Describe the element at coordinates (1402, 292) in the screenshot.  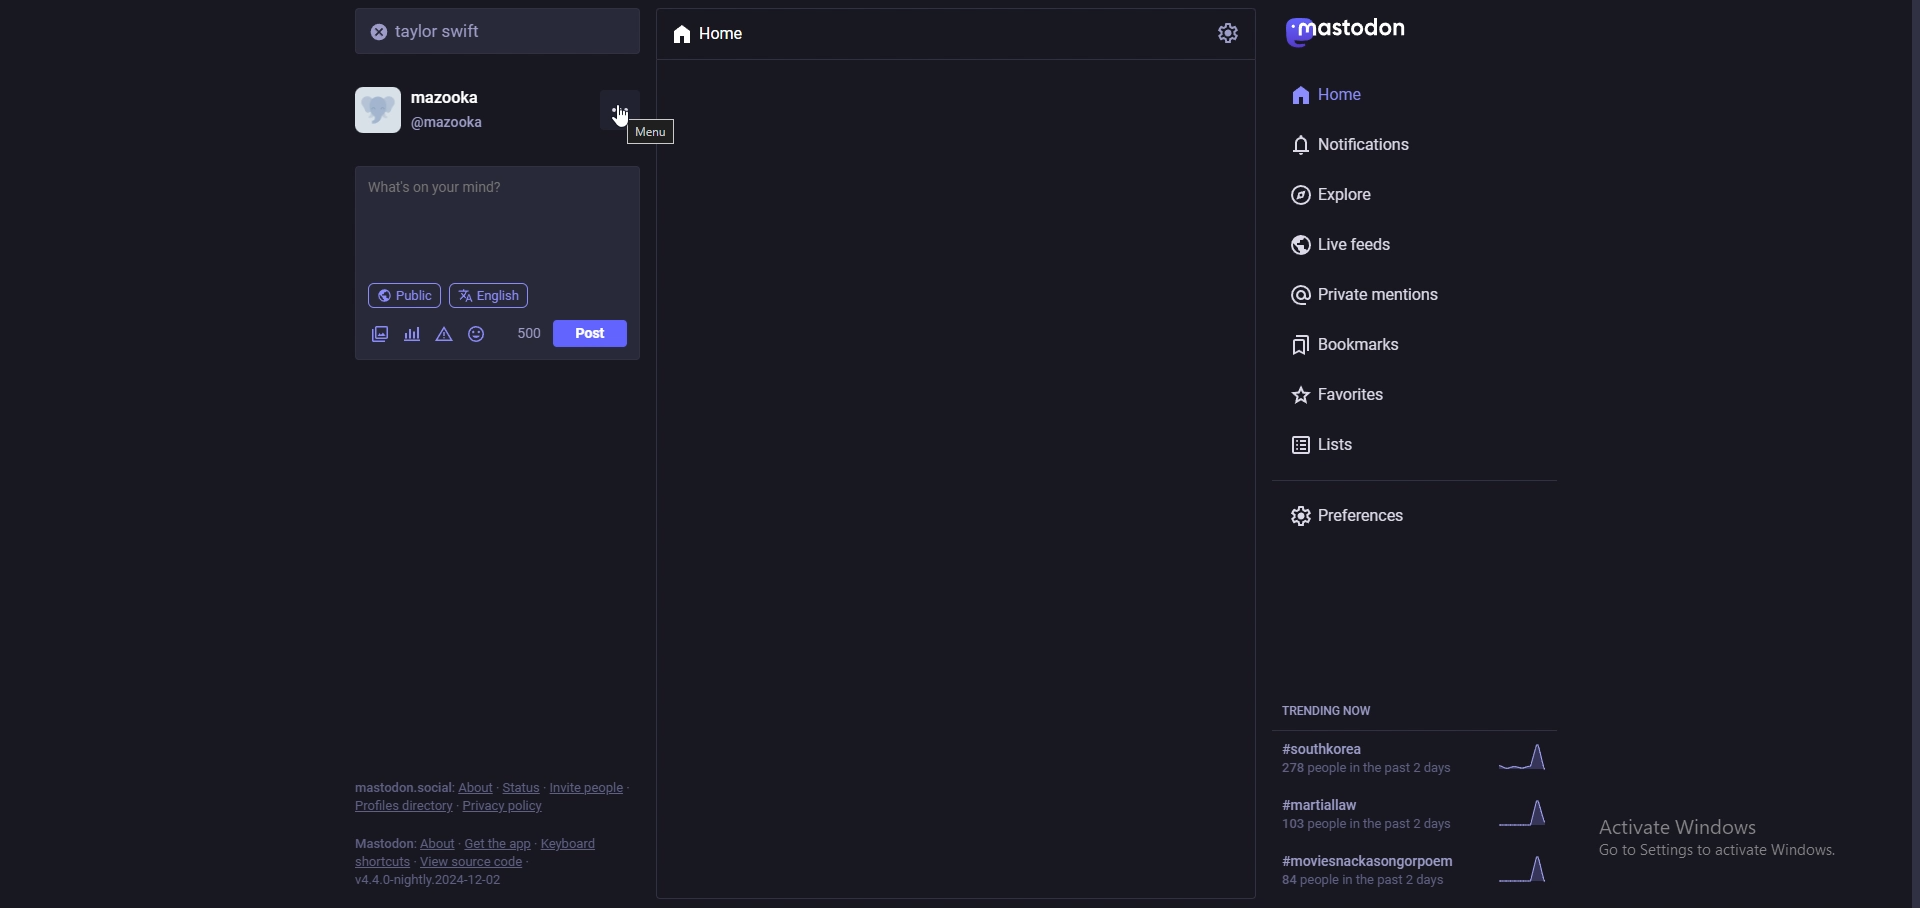
I see `private mentions` at that location.